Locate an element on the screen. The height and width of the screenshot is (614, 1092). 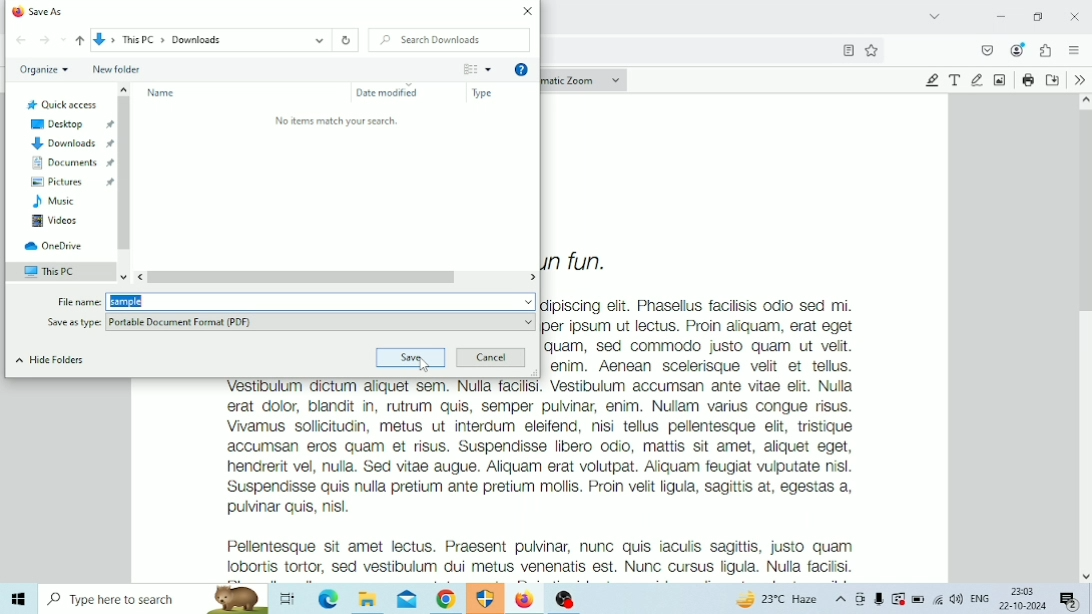
OneDrive is located at coordinates (53, 246).